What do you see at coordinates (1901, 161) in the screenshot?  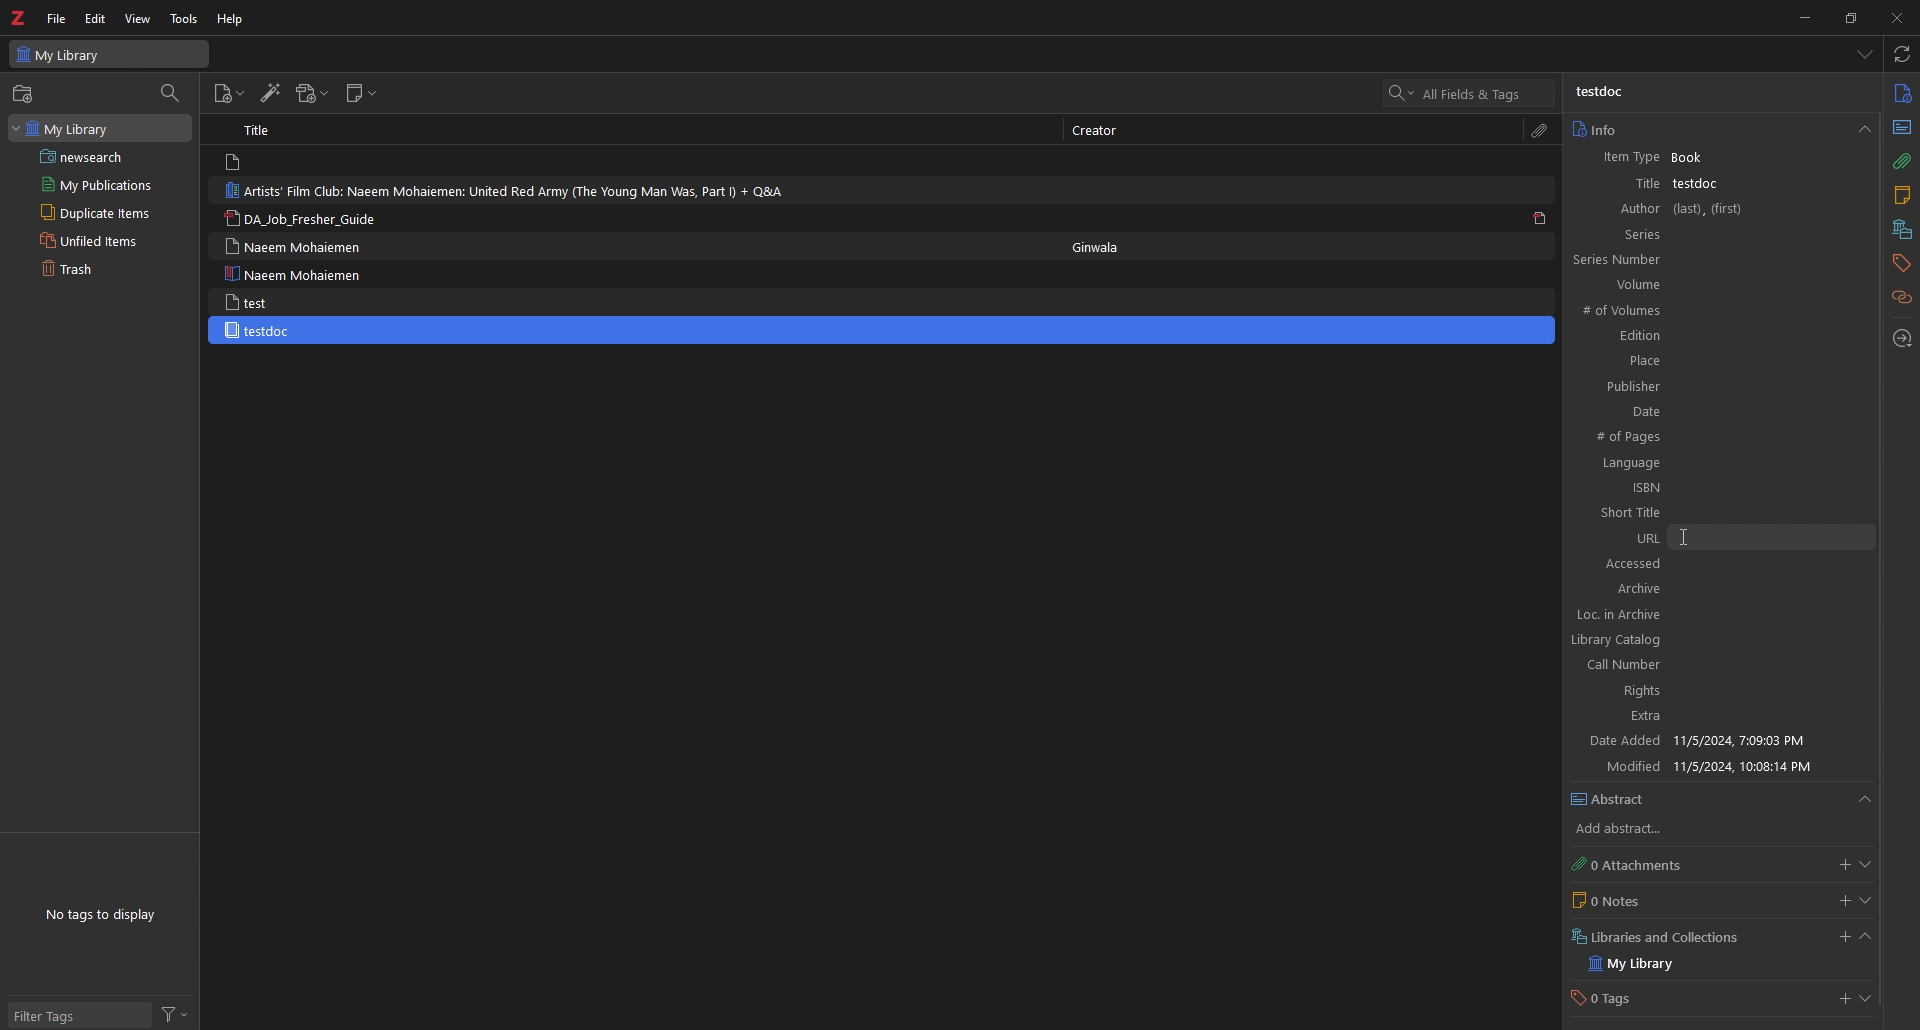 I see `attachment` at bounding box center [1901, 161].